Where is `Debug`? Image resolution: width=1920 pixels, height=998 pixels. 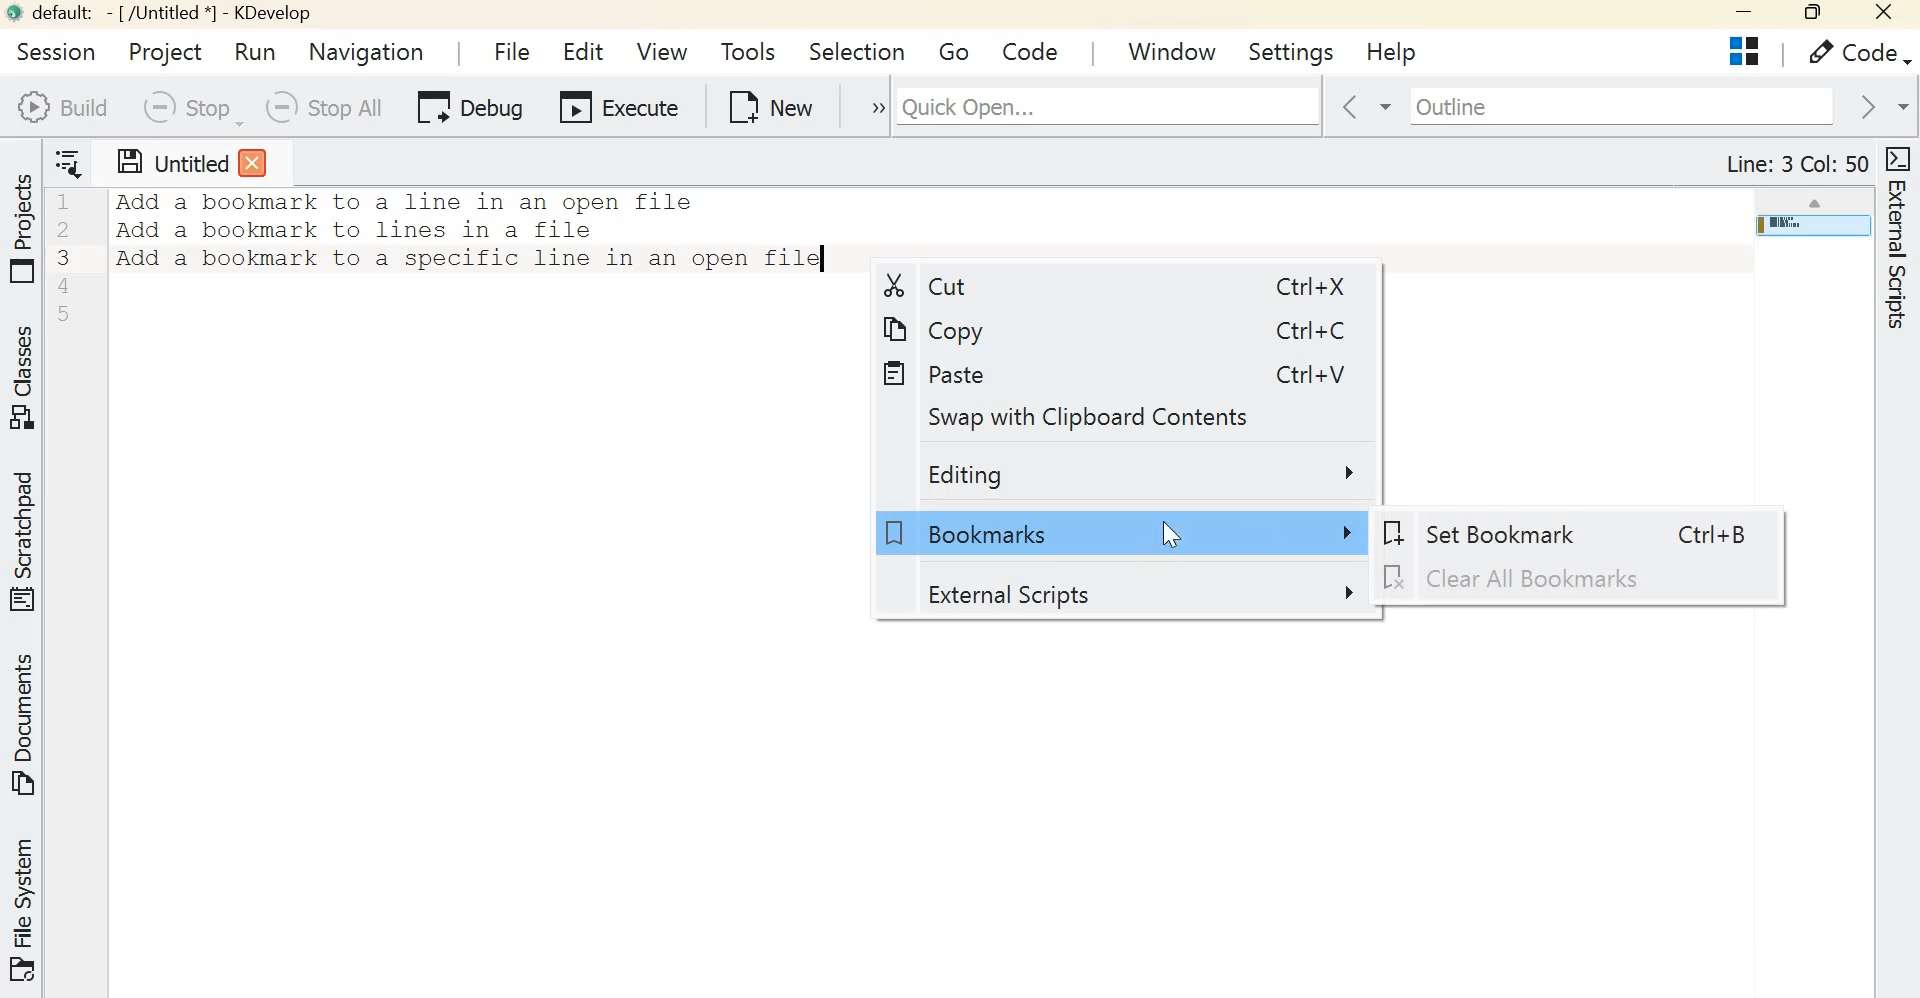 Debug is located at coordinates (467, 105).